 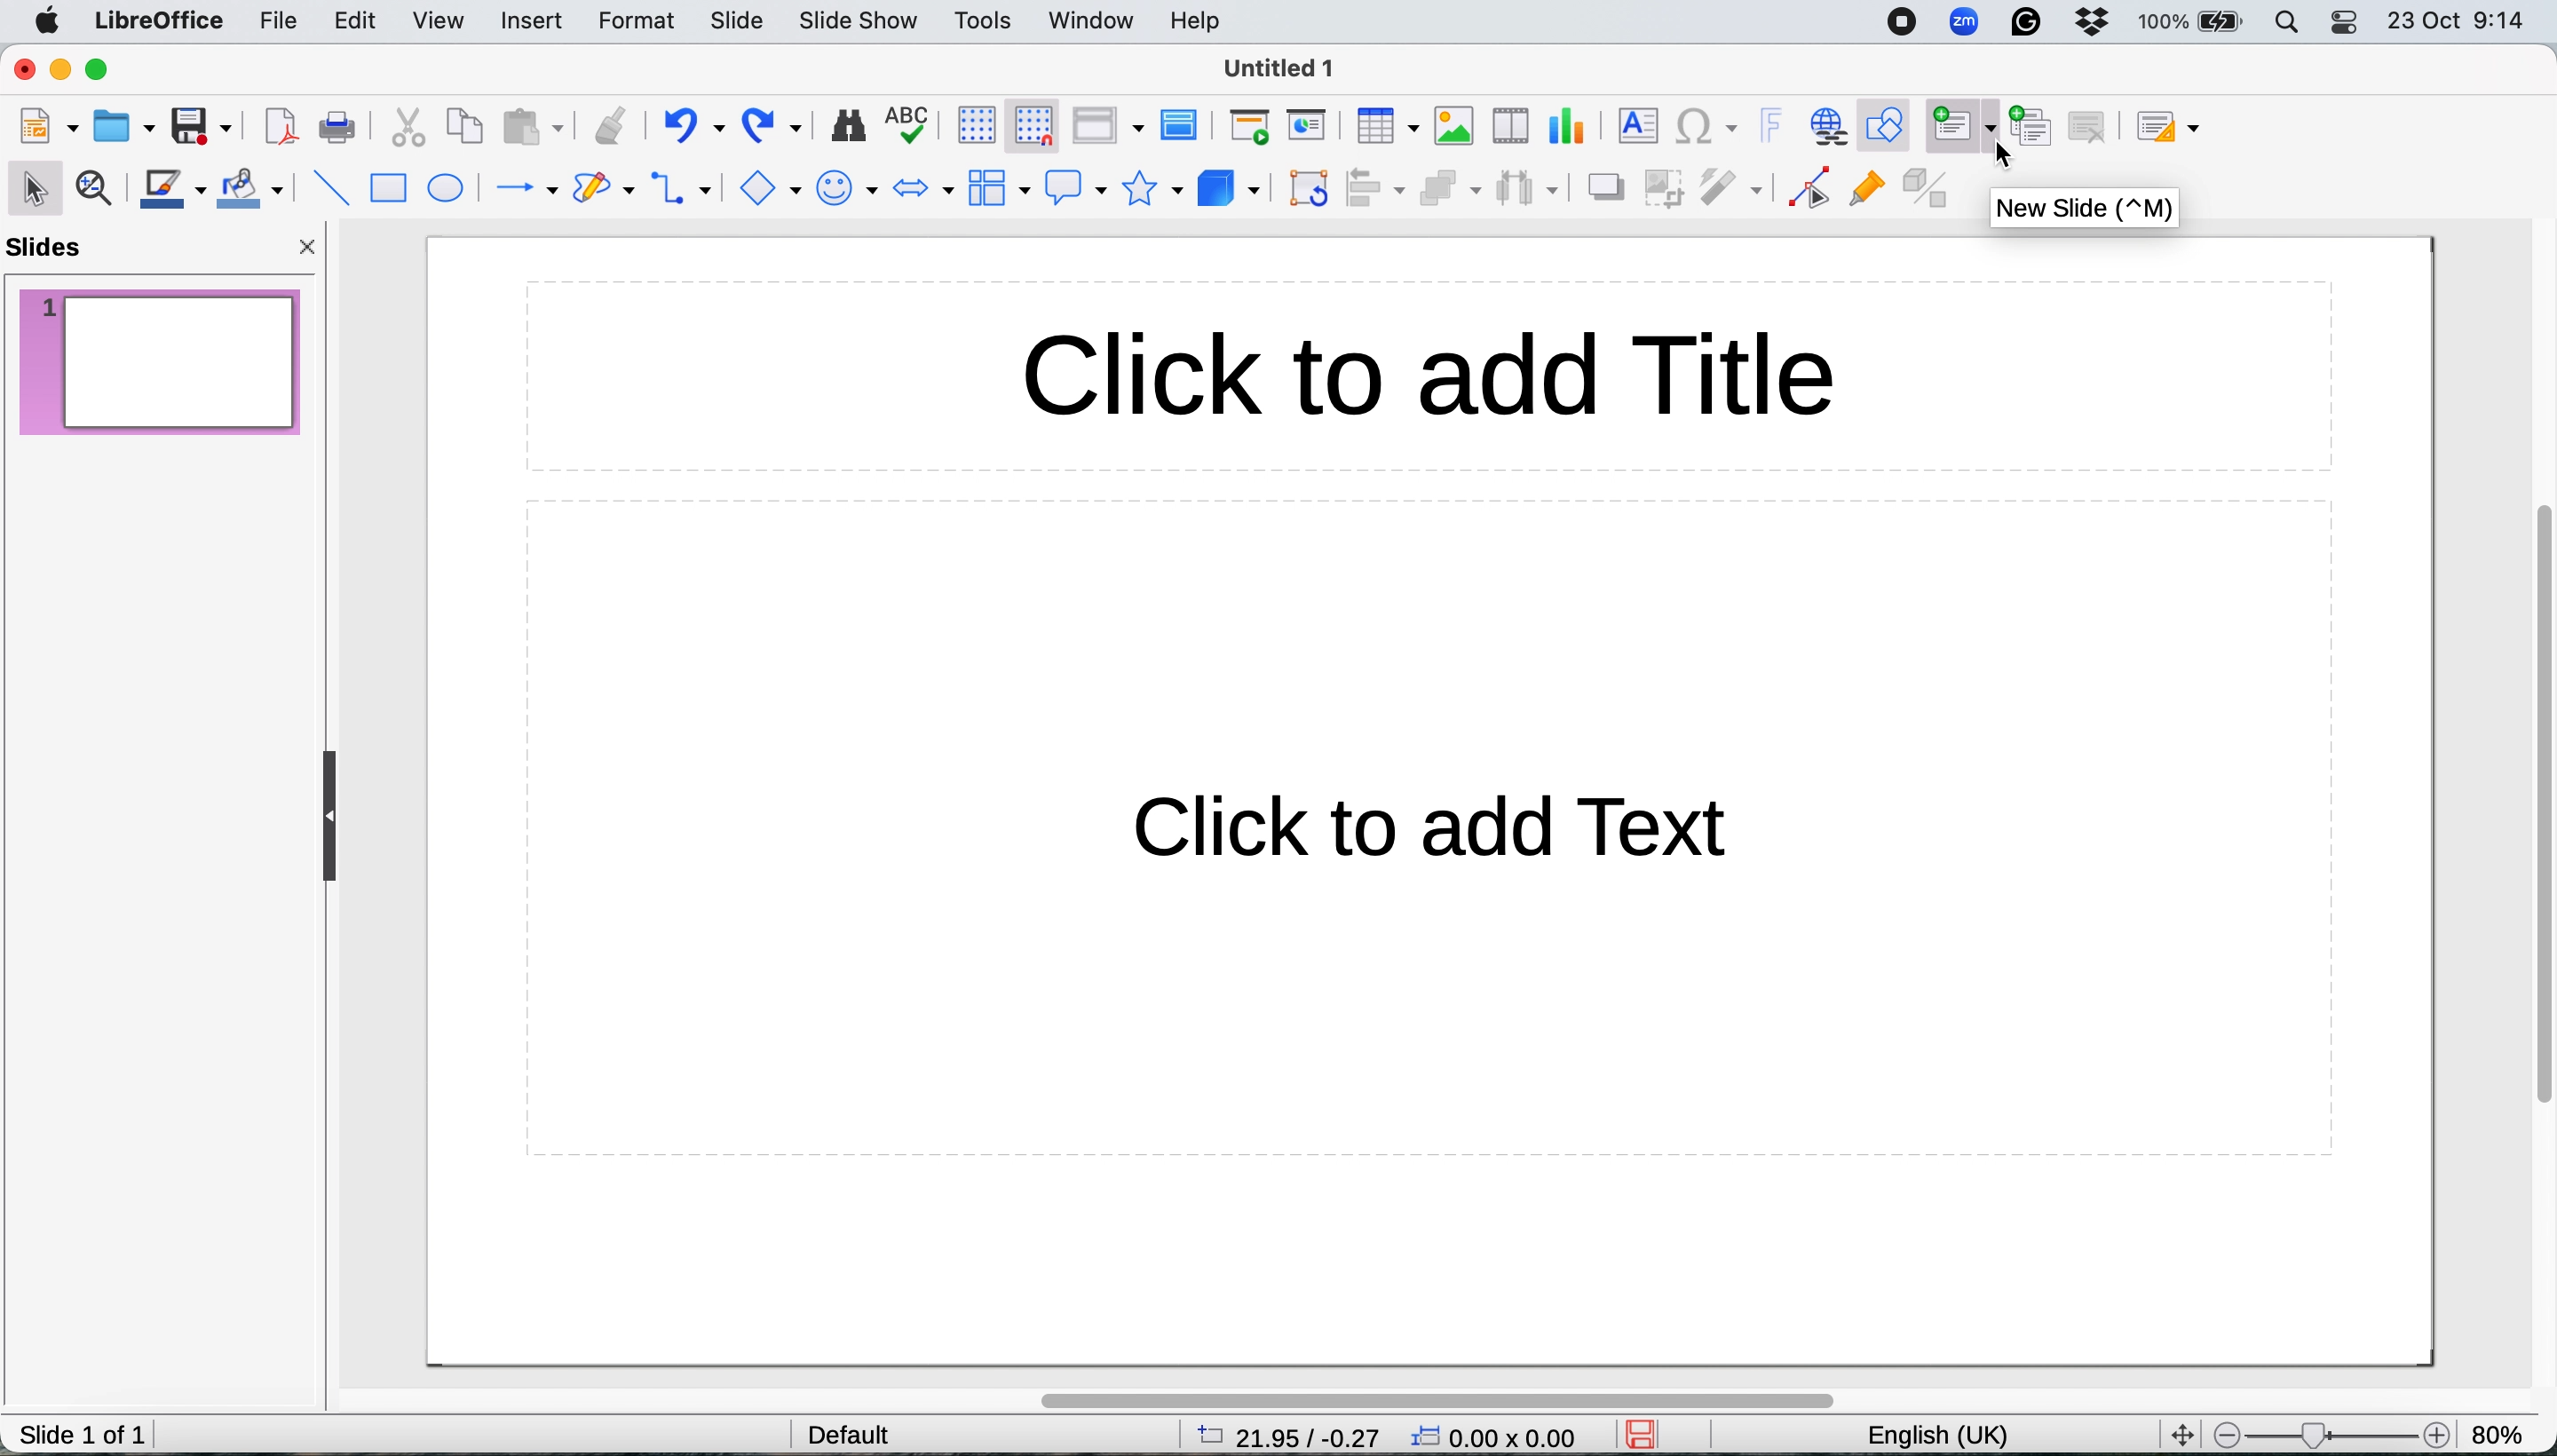 What do you see at coordinates (1934, 1433) in the screenshot?
I see `english uk` at bounding box center [1934, 1433].